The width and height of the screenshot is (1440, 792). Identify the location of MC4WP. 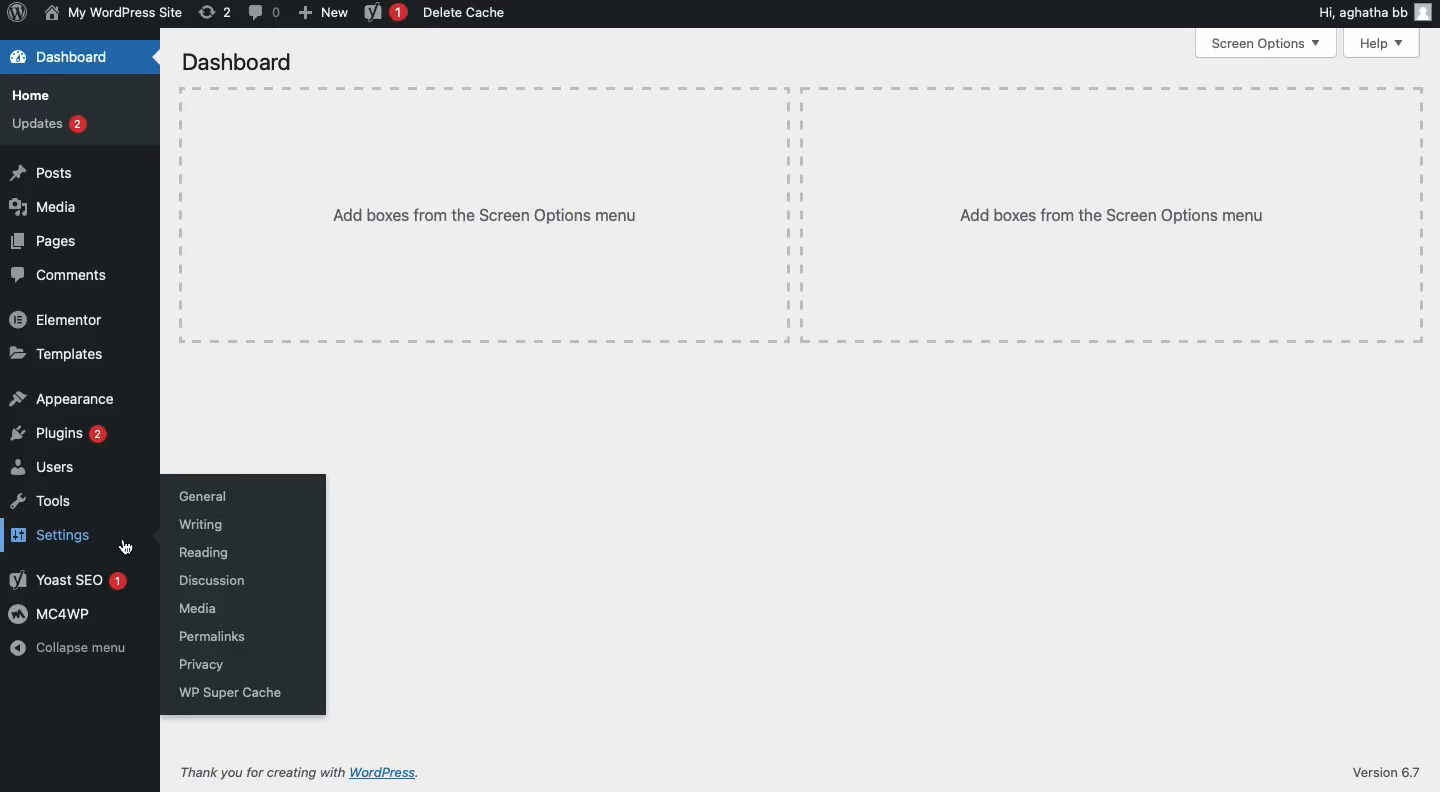
(48, 614).